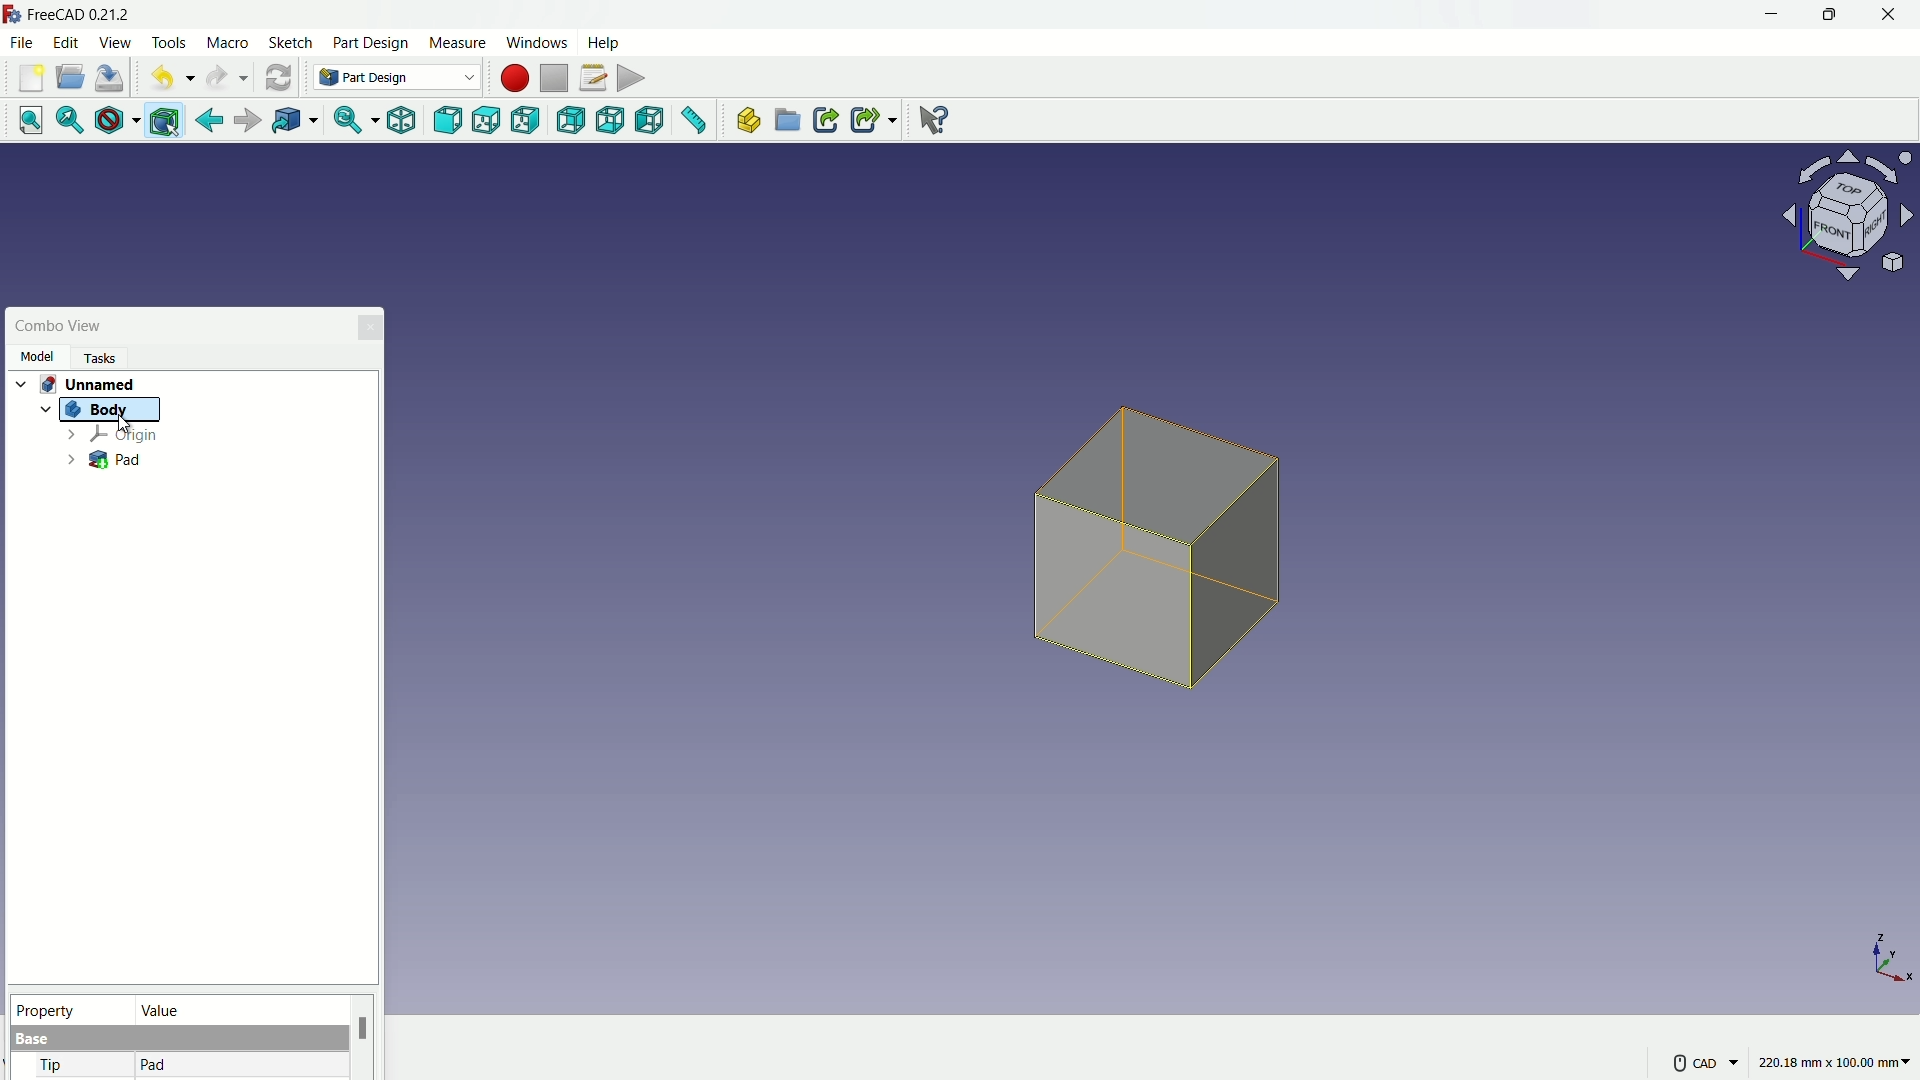 This screenshot has width=1920, height=1080. I want to click on back view, so click(573, 122).